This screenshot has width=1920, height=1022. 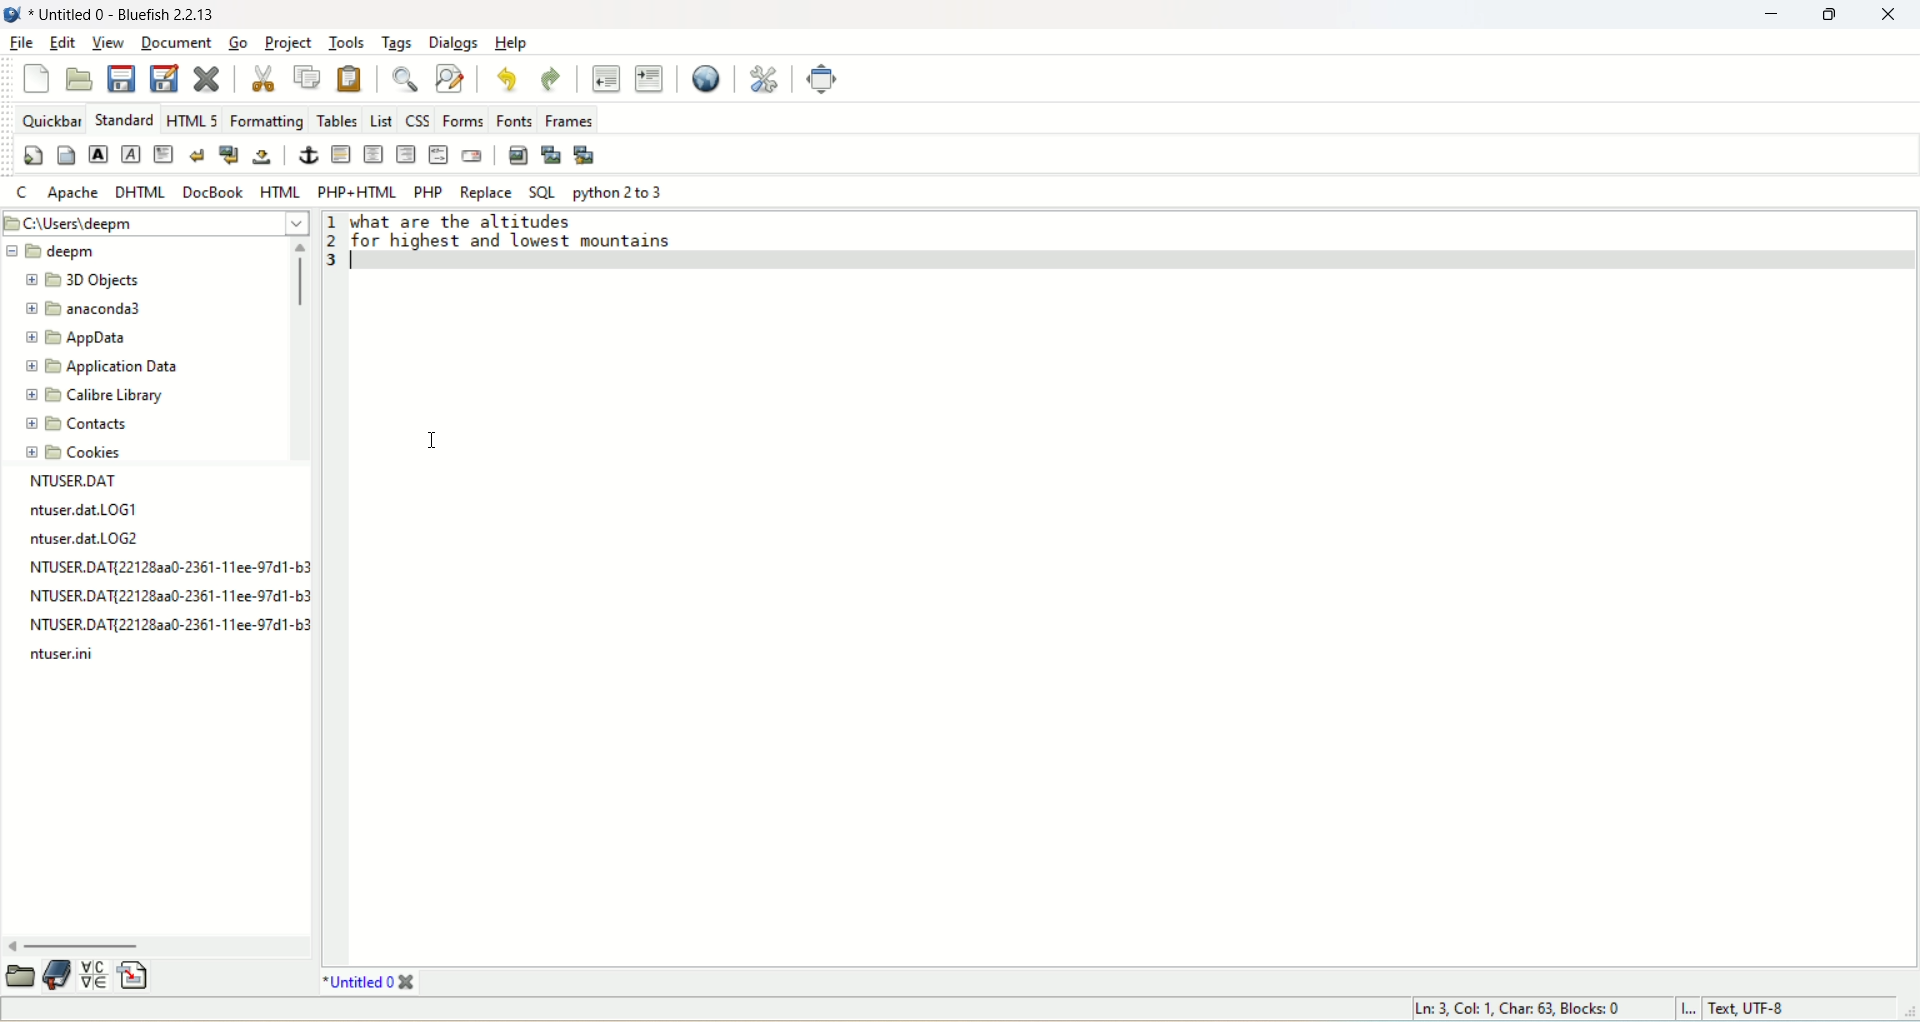 What do you see at coordinates (87, 280) in the screenshot?
I see `3D object` at bounding box center [87, 280].